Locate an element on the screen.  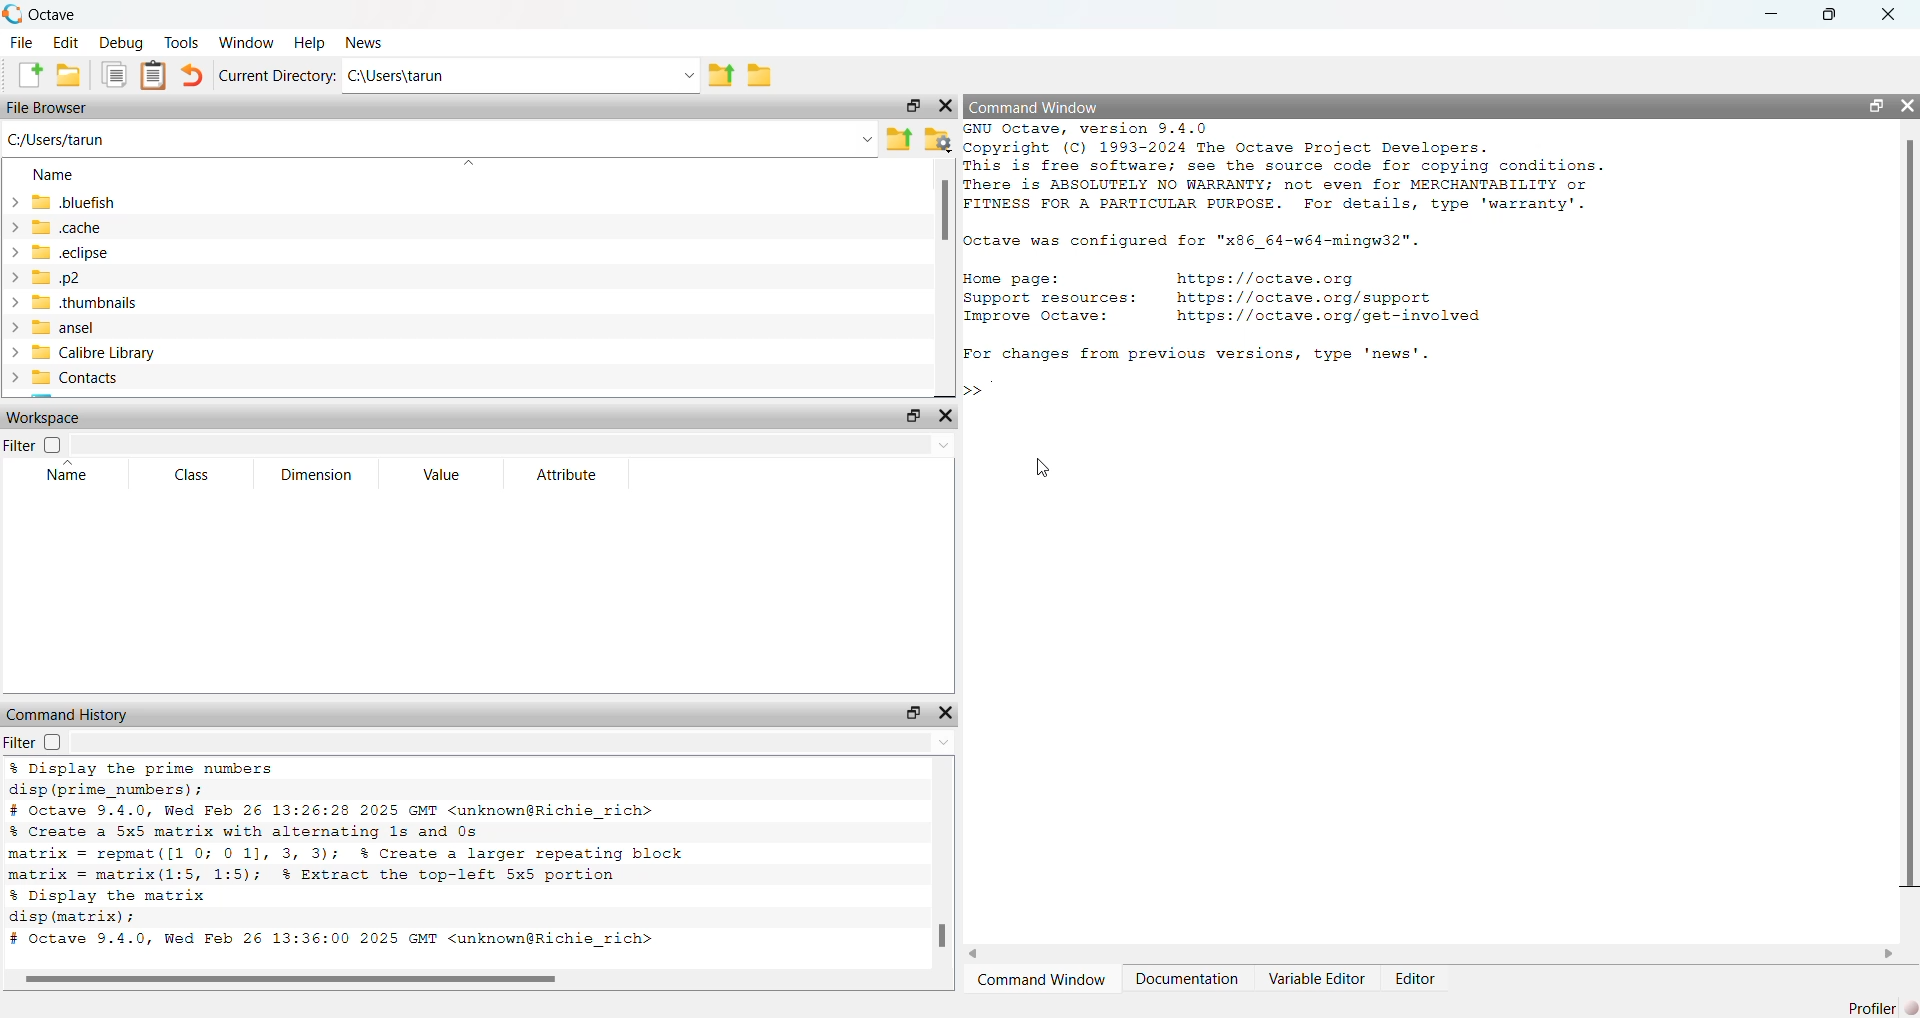
filter input field is located at coordinates (515, 745).